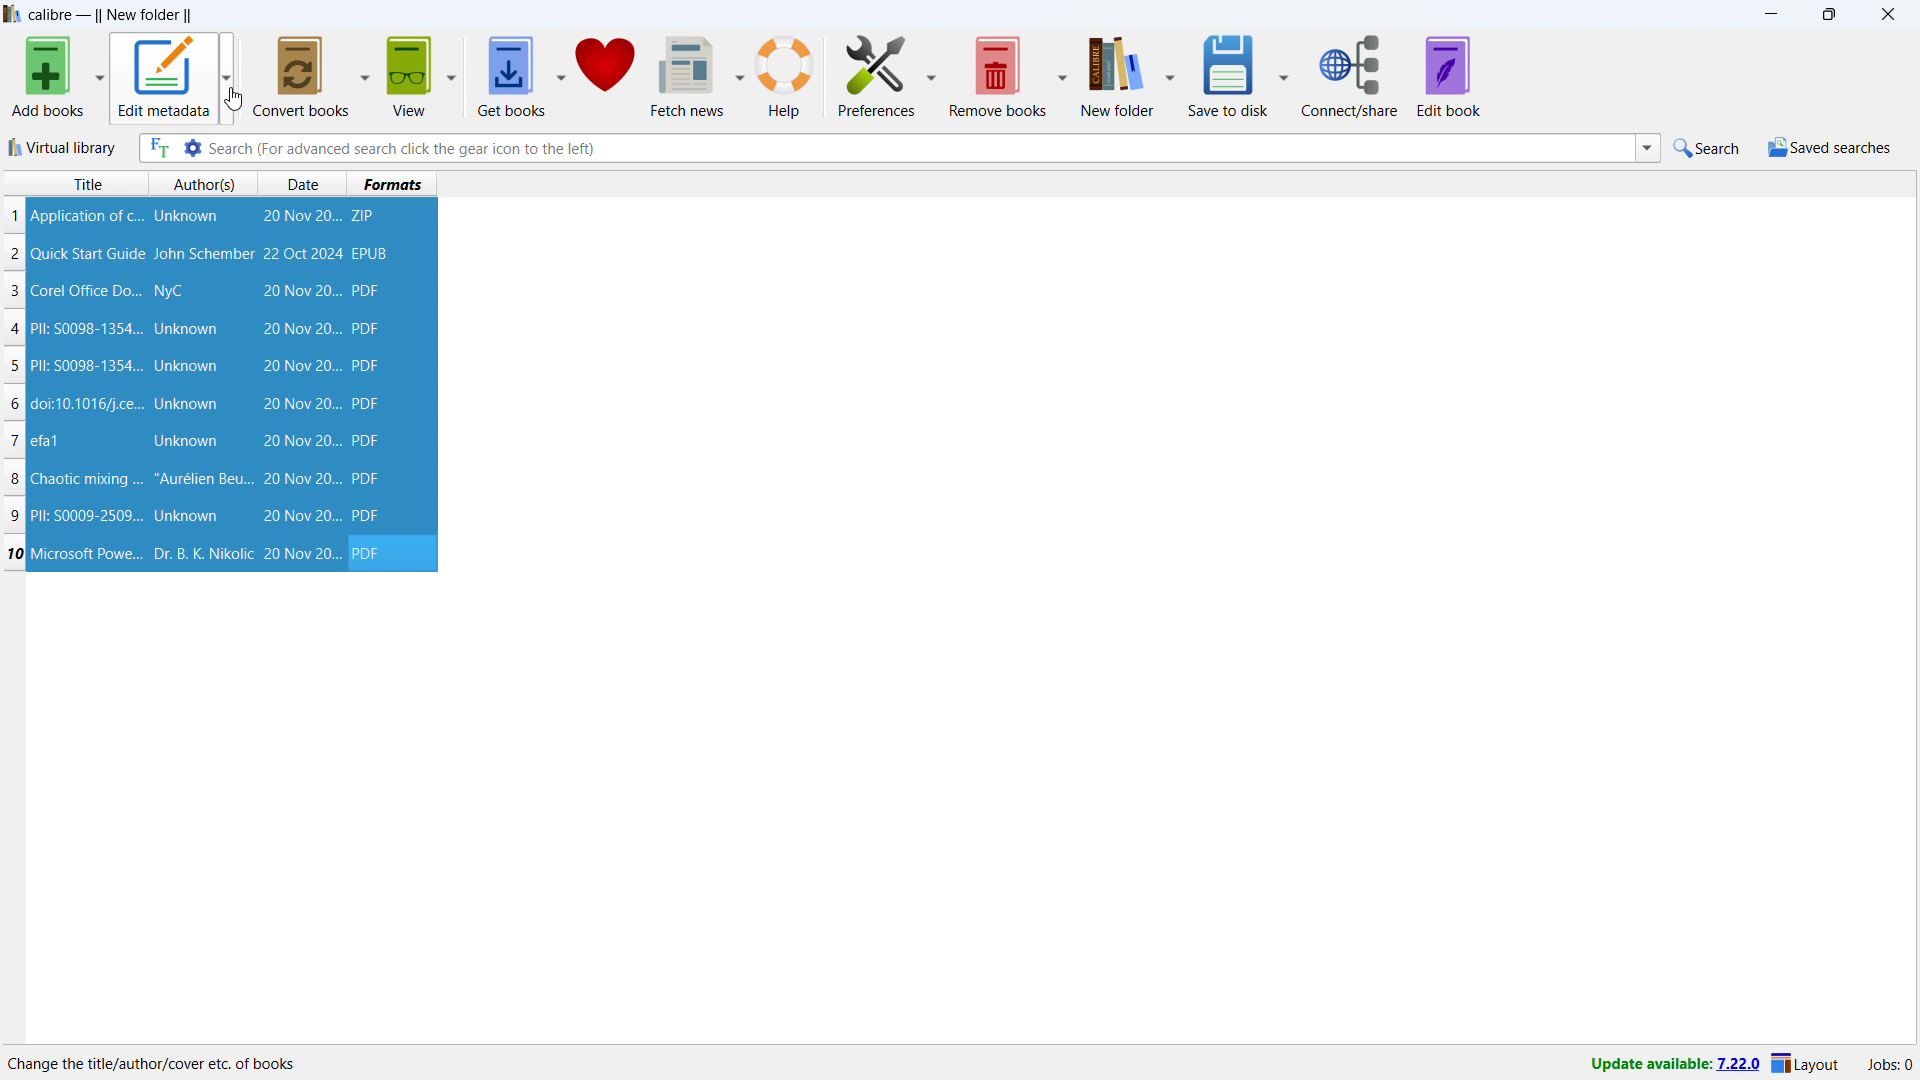 This screenshot has width=1920, height=1080. Describe the element at coordinates (998, 76) in the screenshot. I see `remove books` at that location.